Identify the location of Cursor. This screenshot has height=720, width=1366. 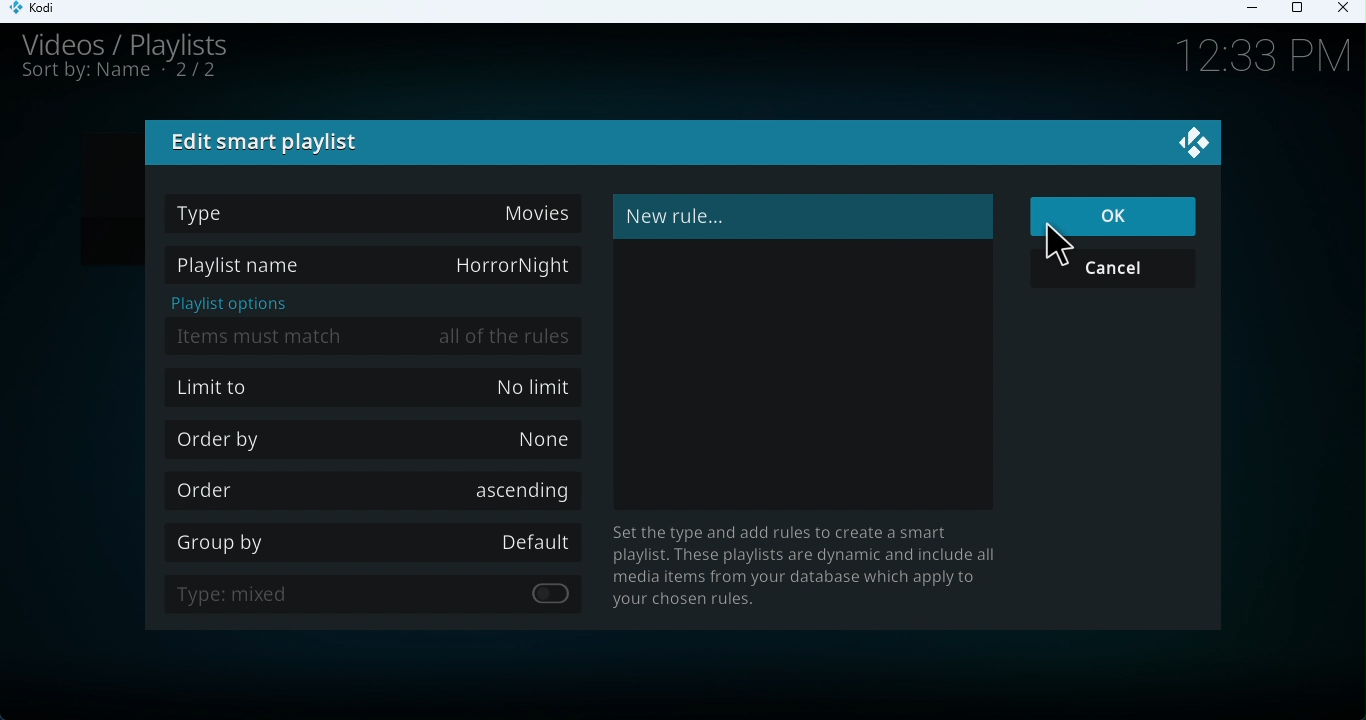
(1060, 244).